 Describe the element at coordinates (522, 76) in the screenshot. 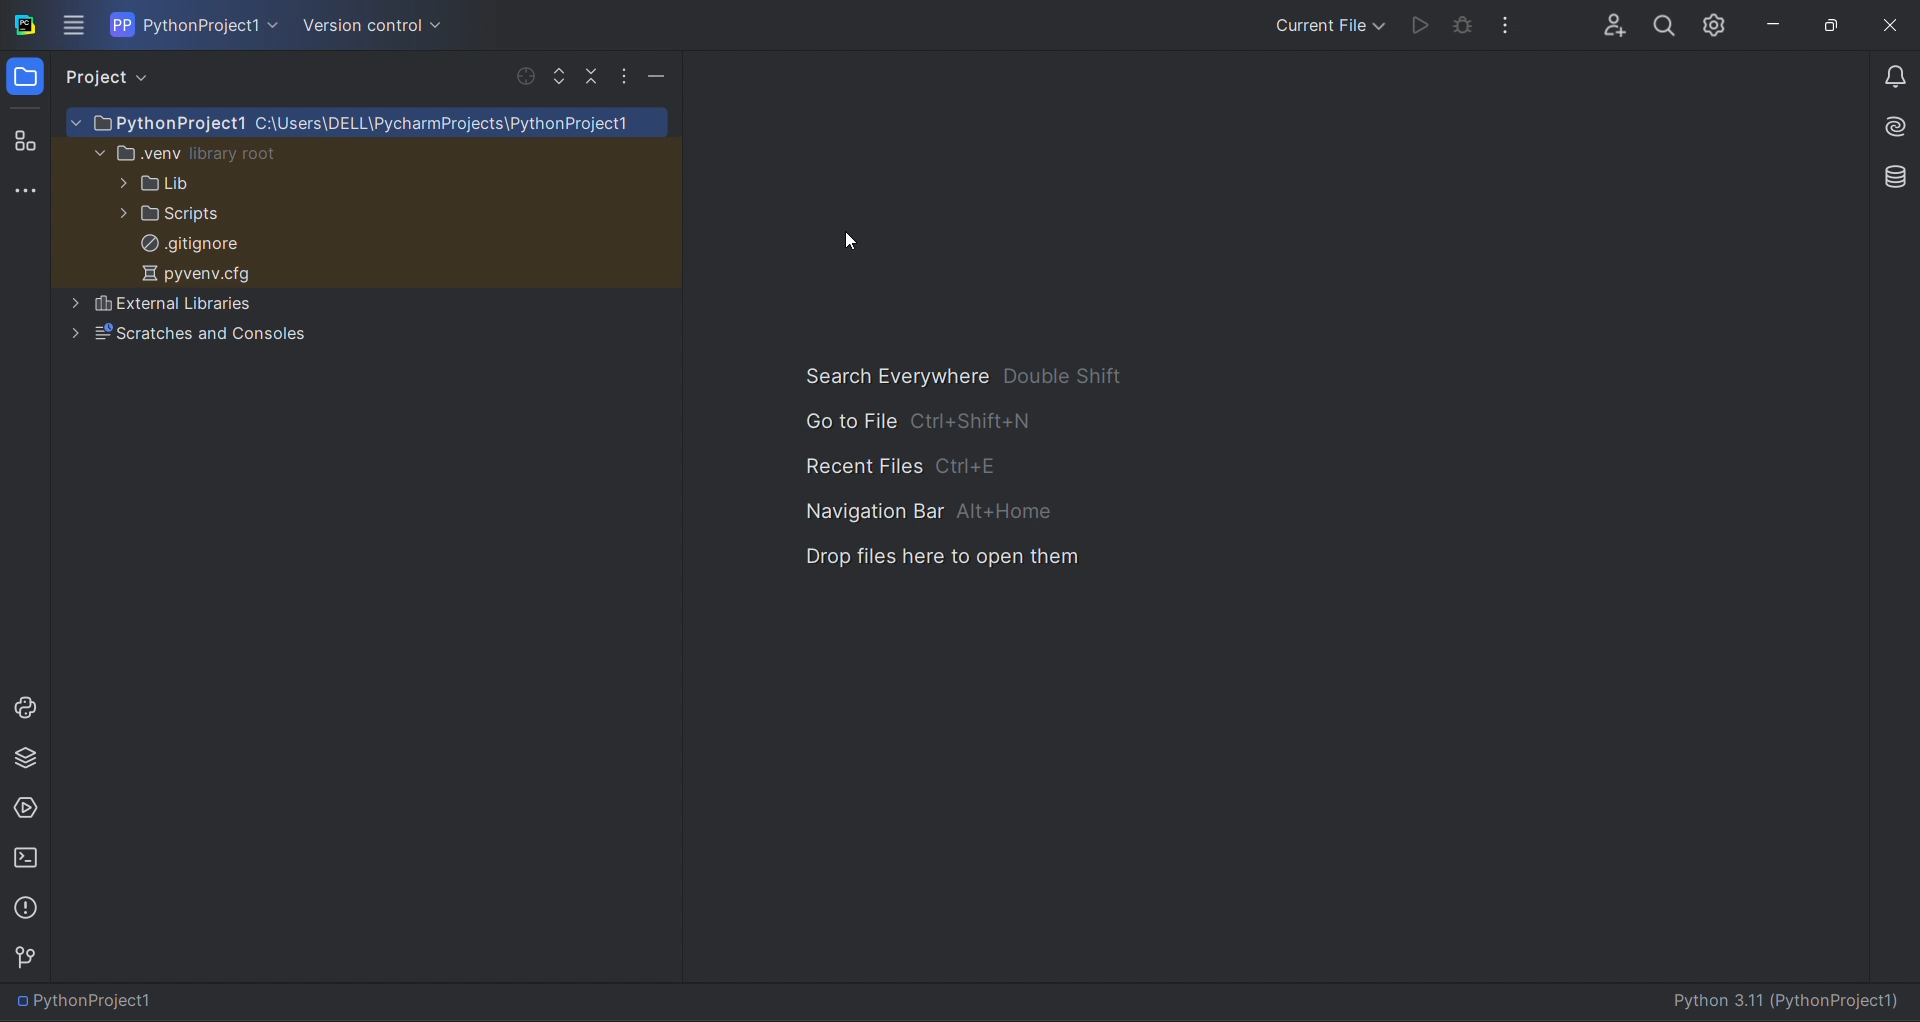

I see `show file` at that location.